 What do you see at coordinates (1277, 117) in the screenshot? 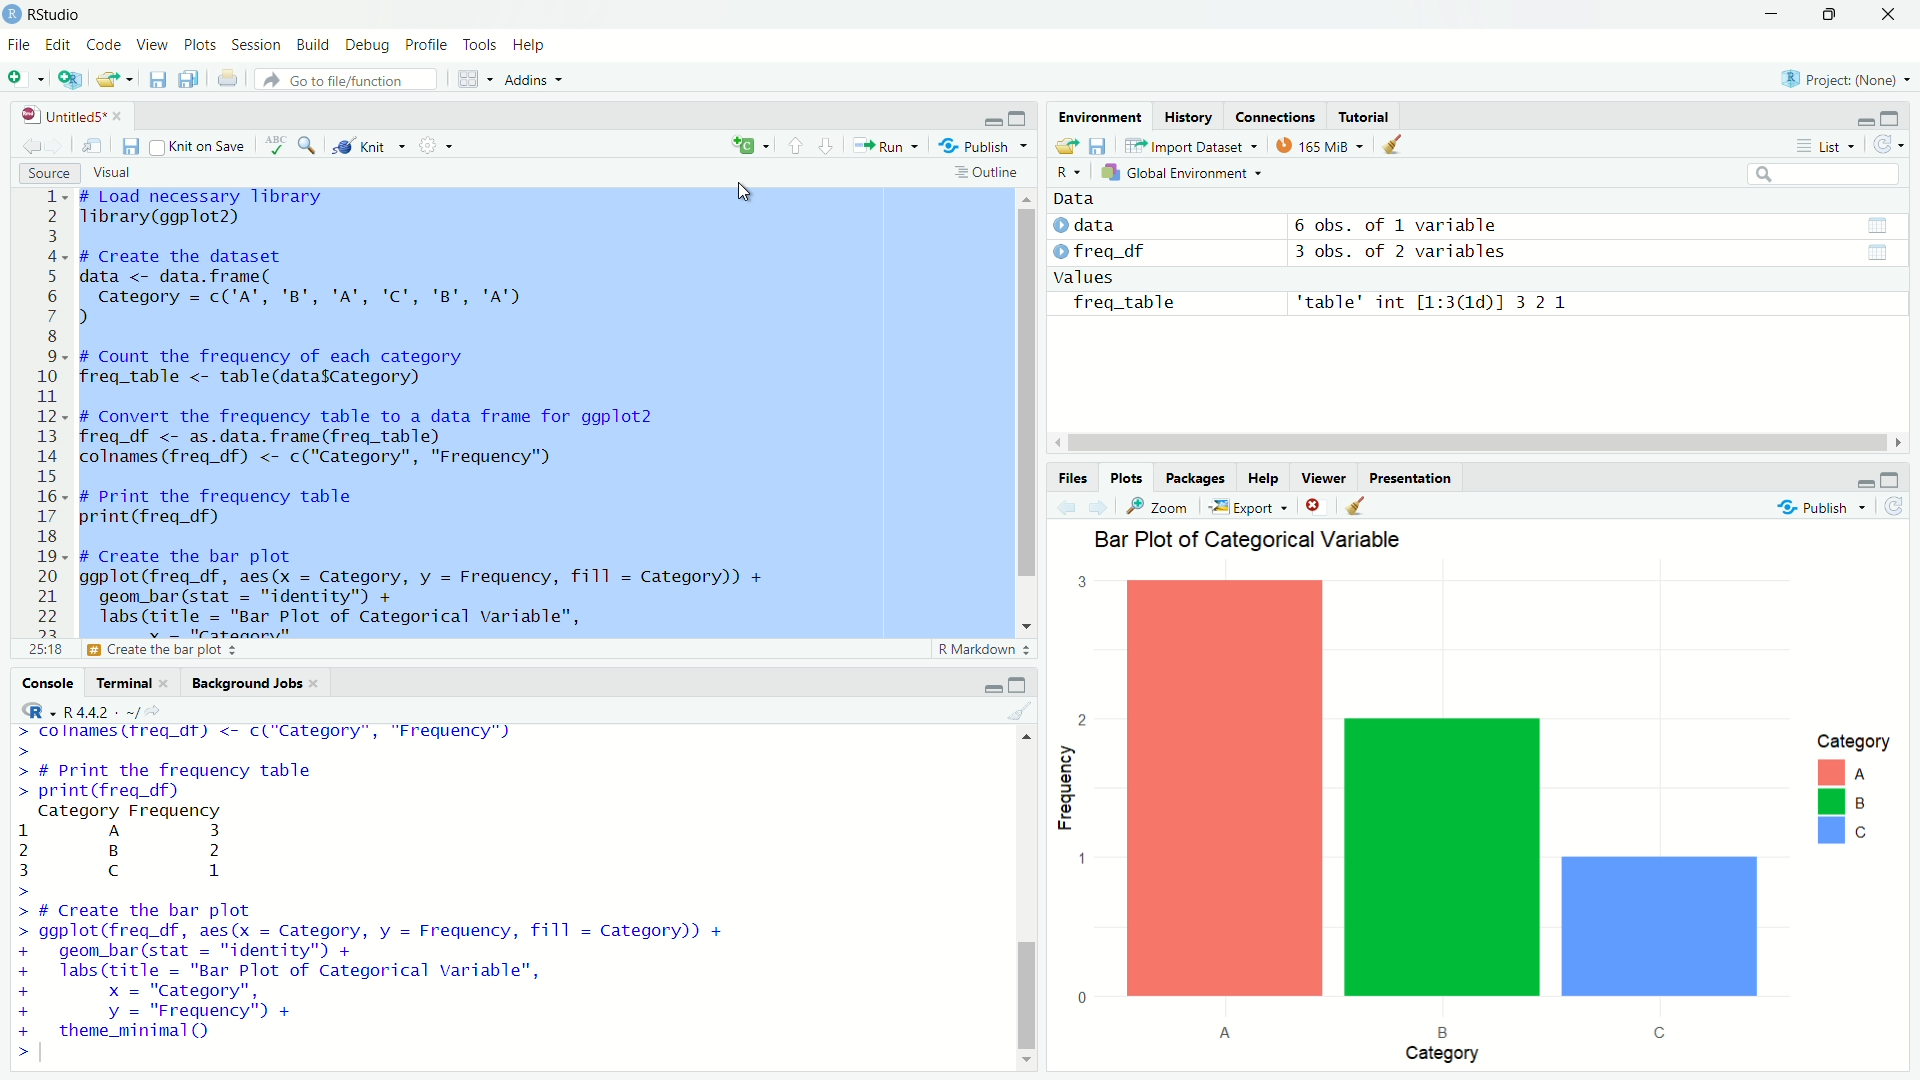
I see `connections` at bounding box center [1277, 117].